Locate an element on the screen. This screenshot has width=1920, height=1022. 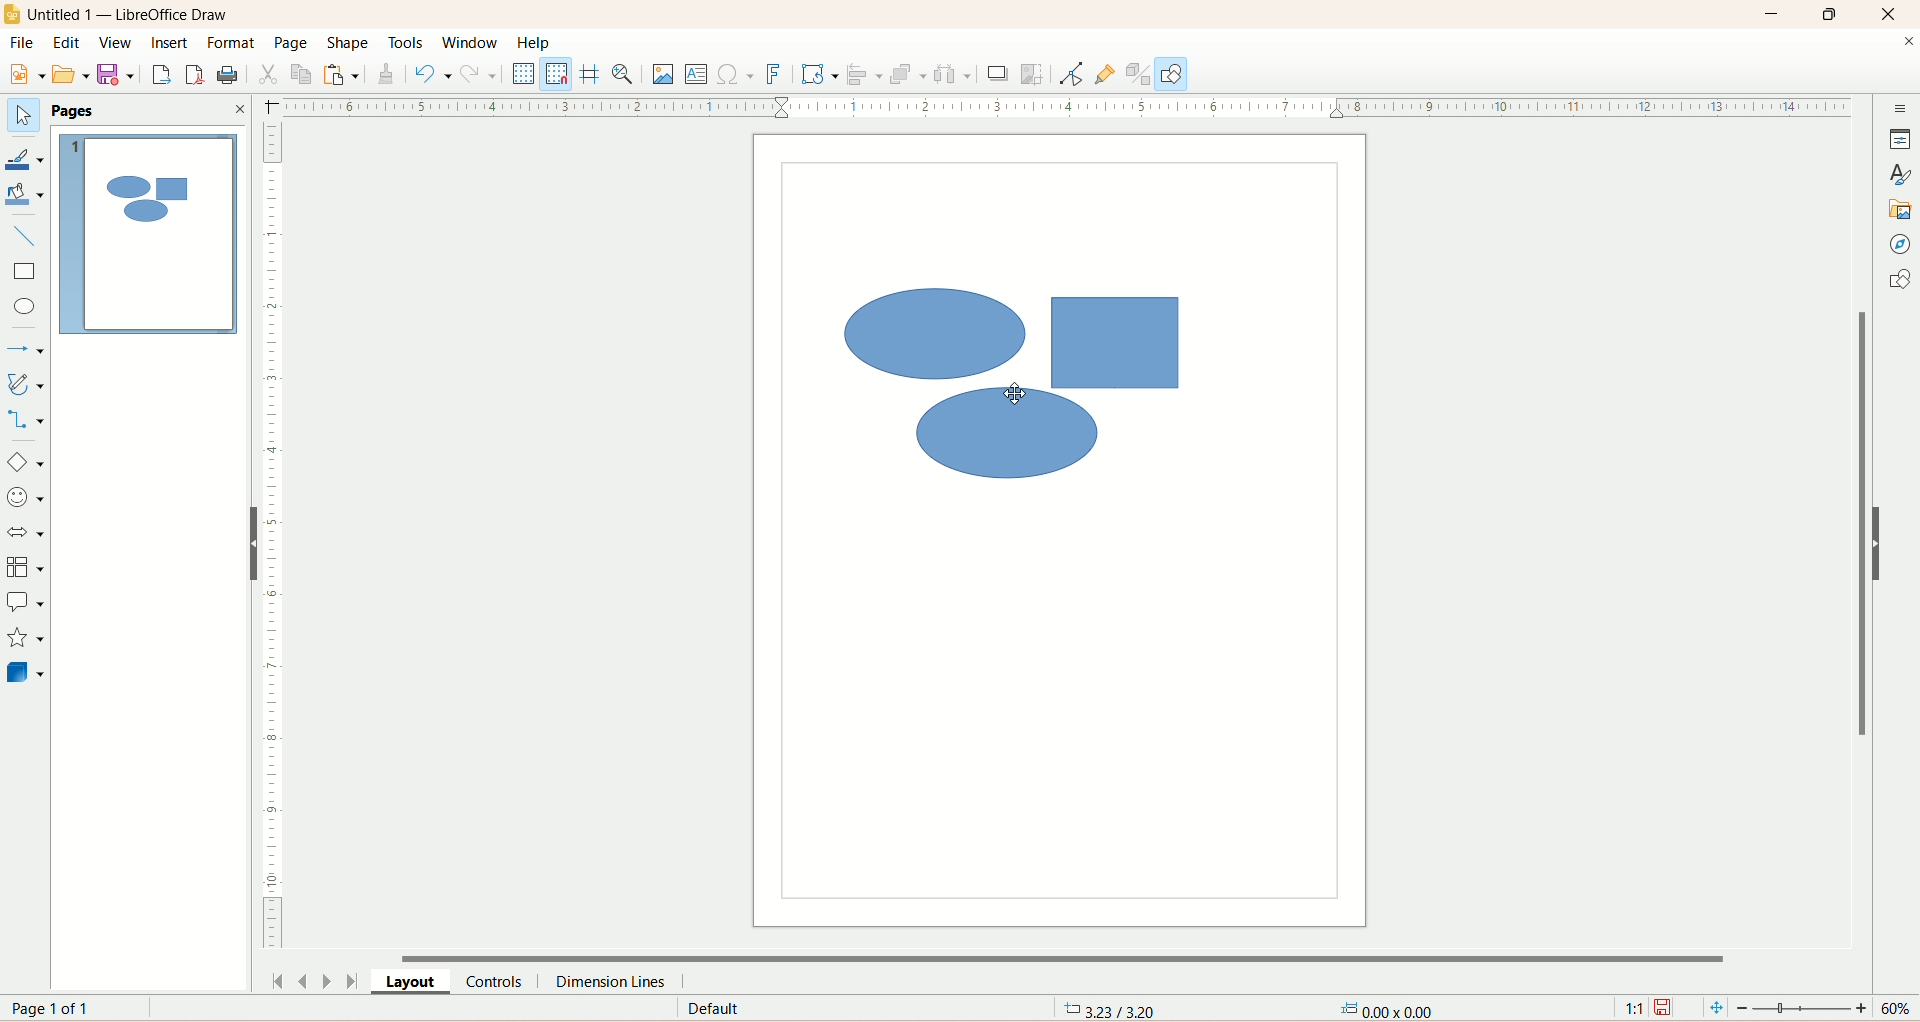
new is located at coordinates (25, 74).